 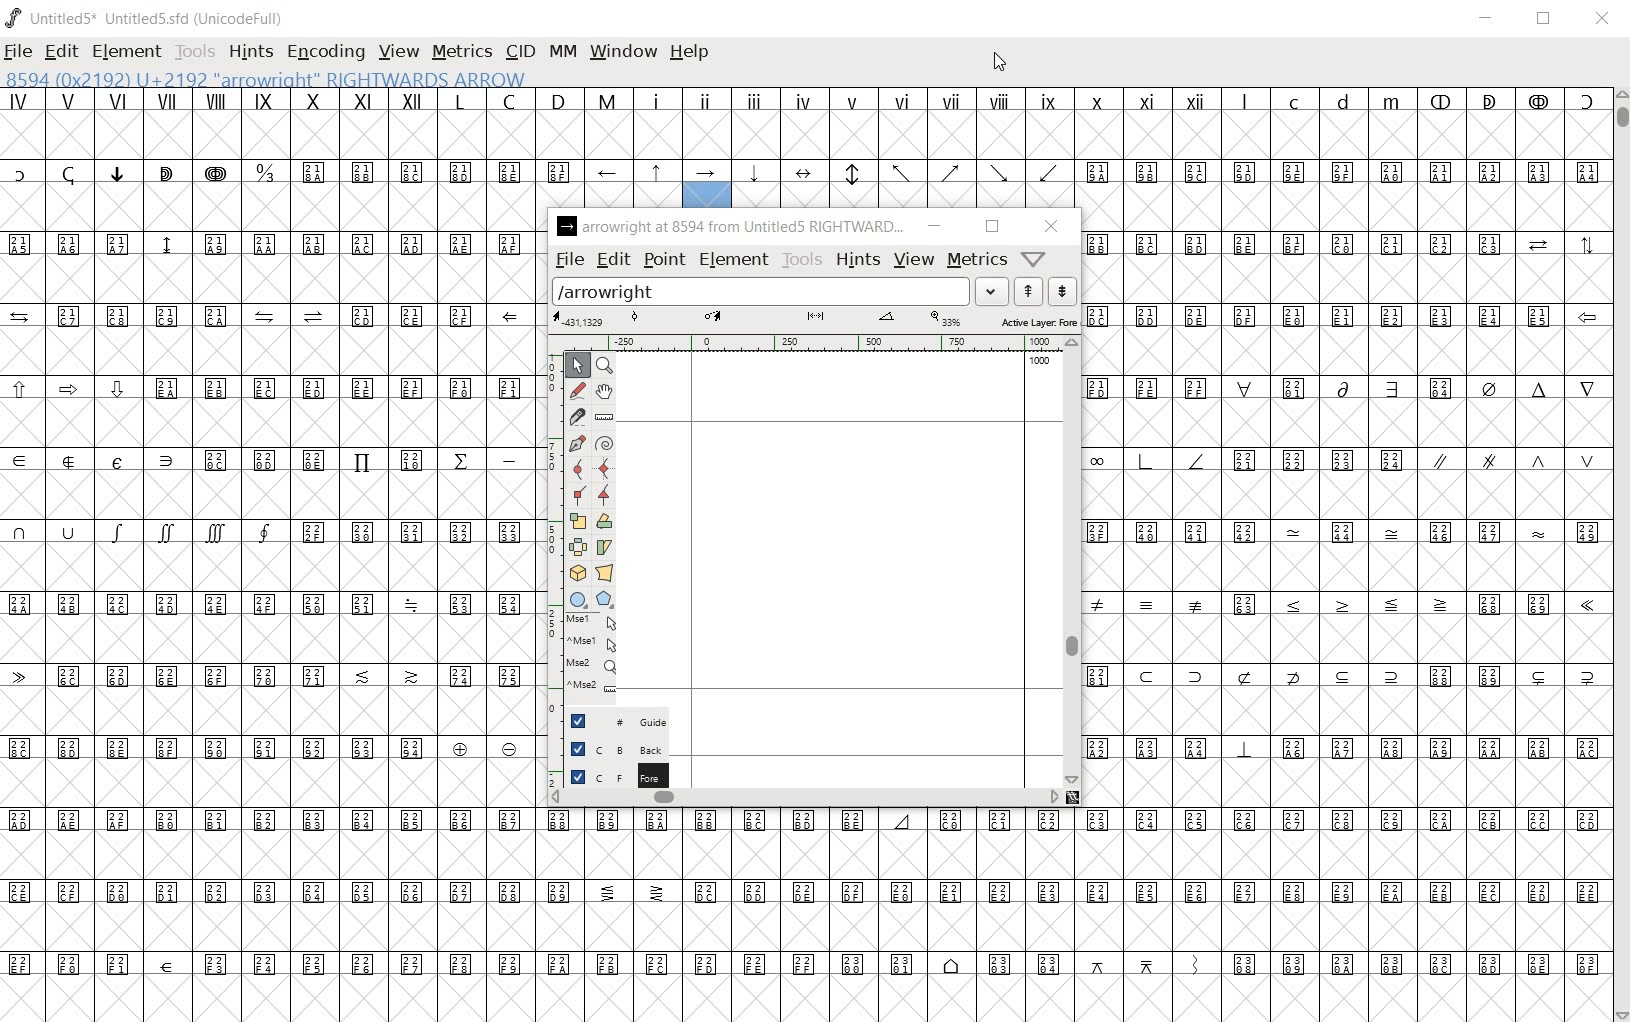 I want to click on Help/Window, so click(x=1034, y=259).